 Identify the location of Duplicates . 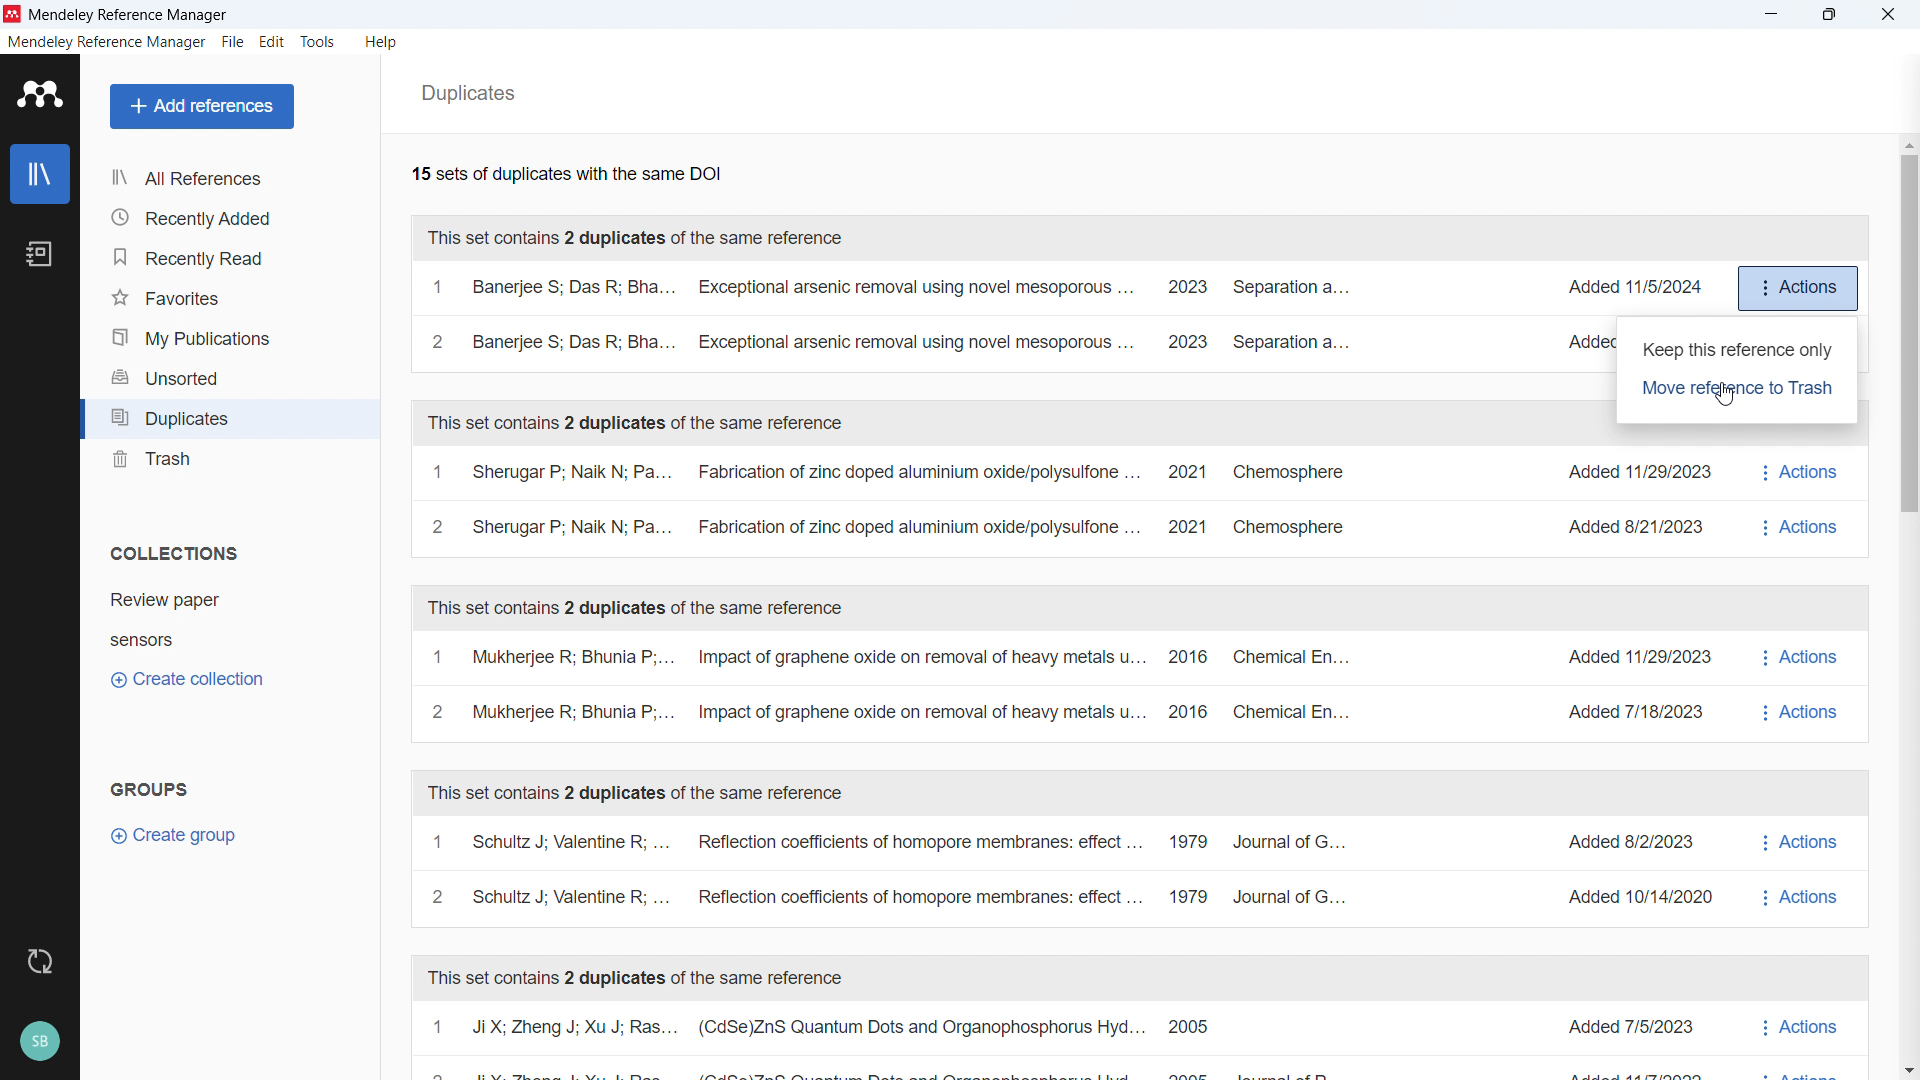
(228, 420).